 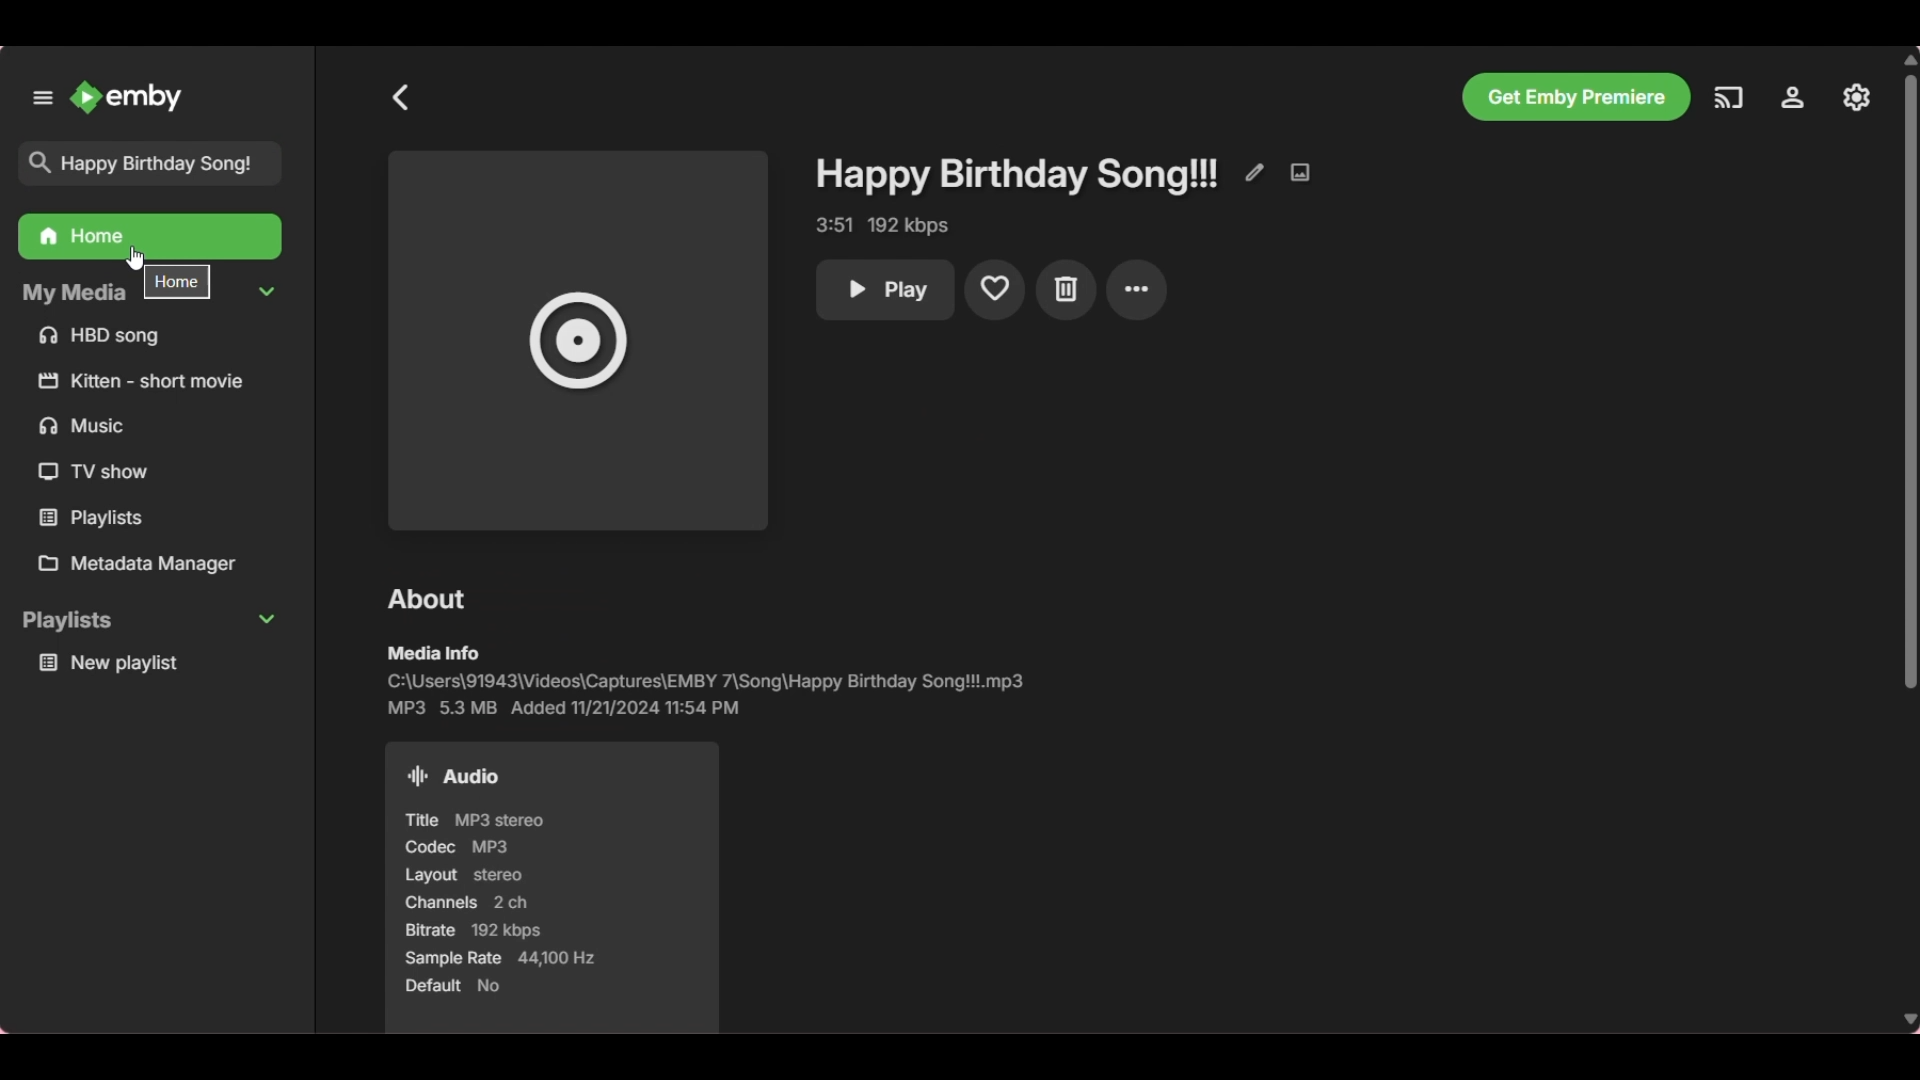 I want to click on about, so click(x=431, y=599).